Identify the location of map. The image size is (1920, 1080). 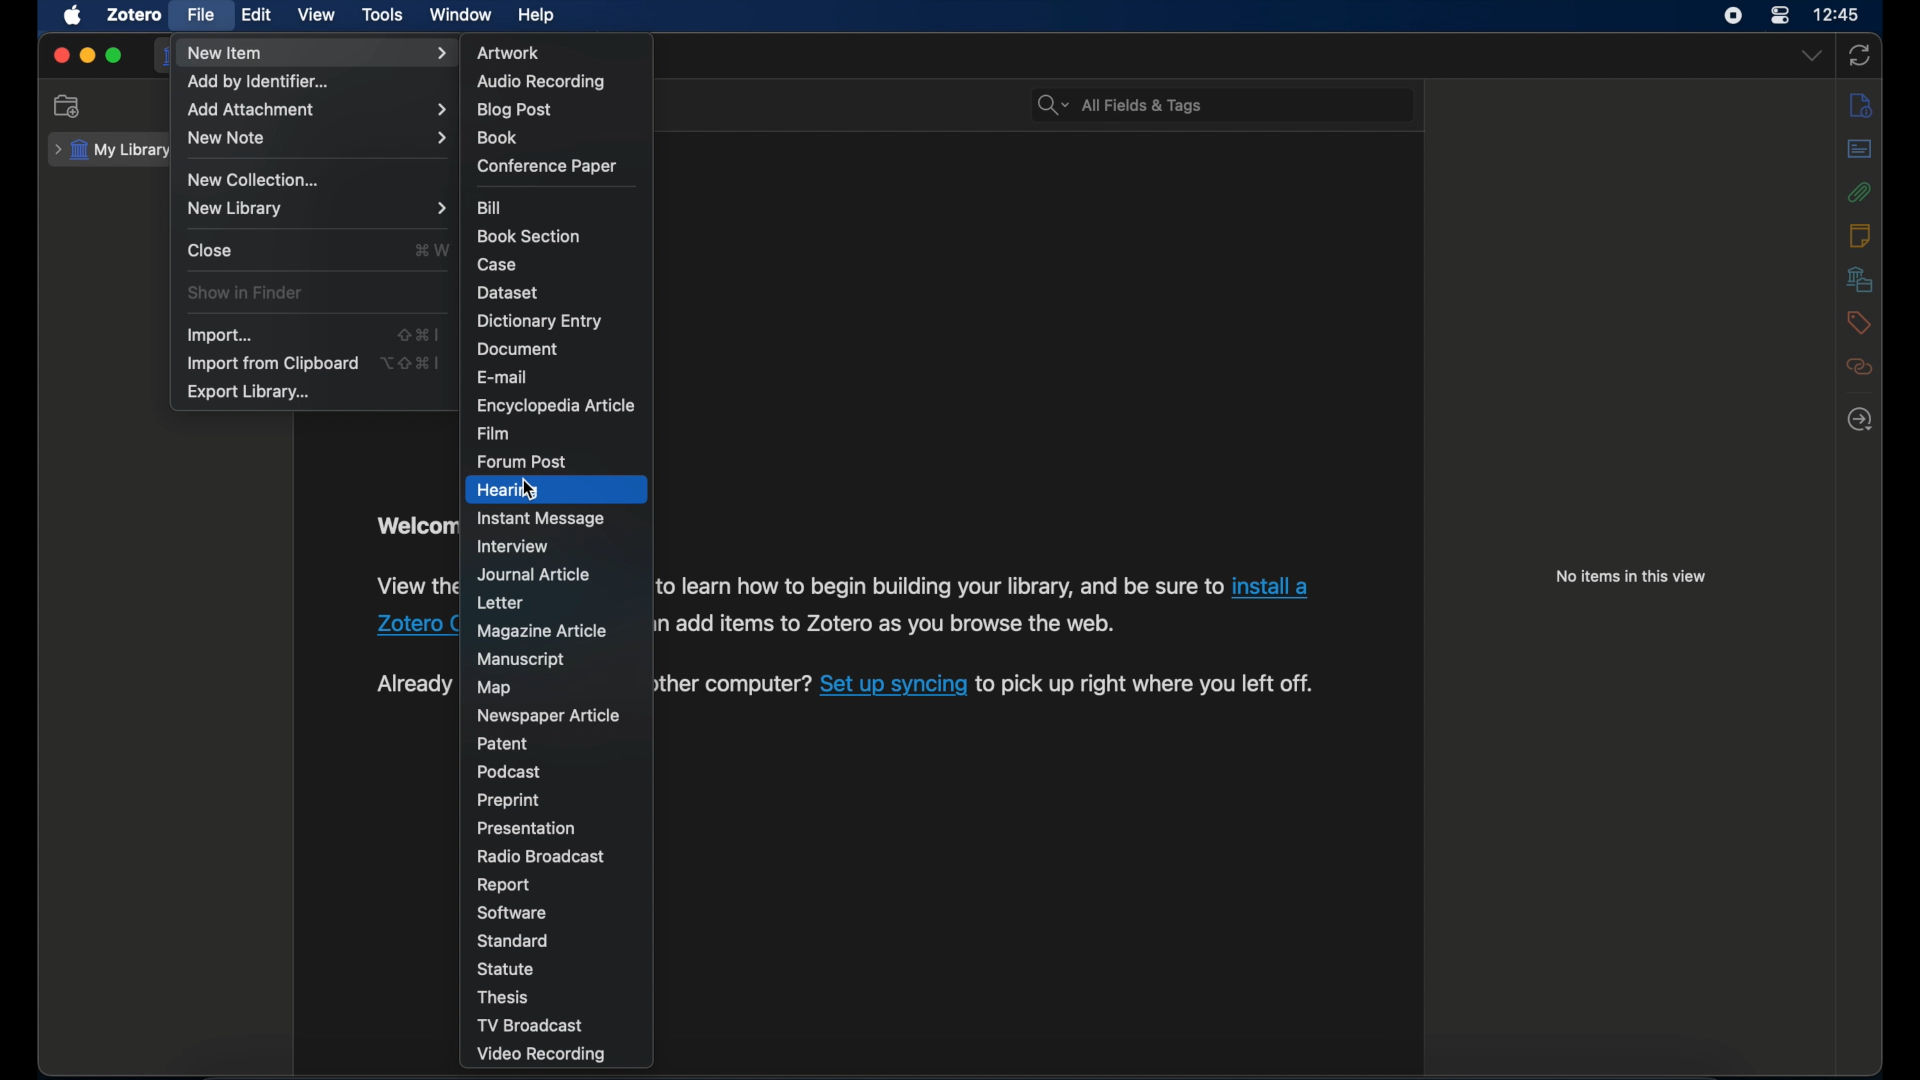
(491, 688).